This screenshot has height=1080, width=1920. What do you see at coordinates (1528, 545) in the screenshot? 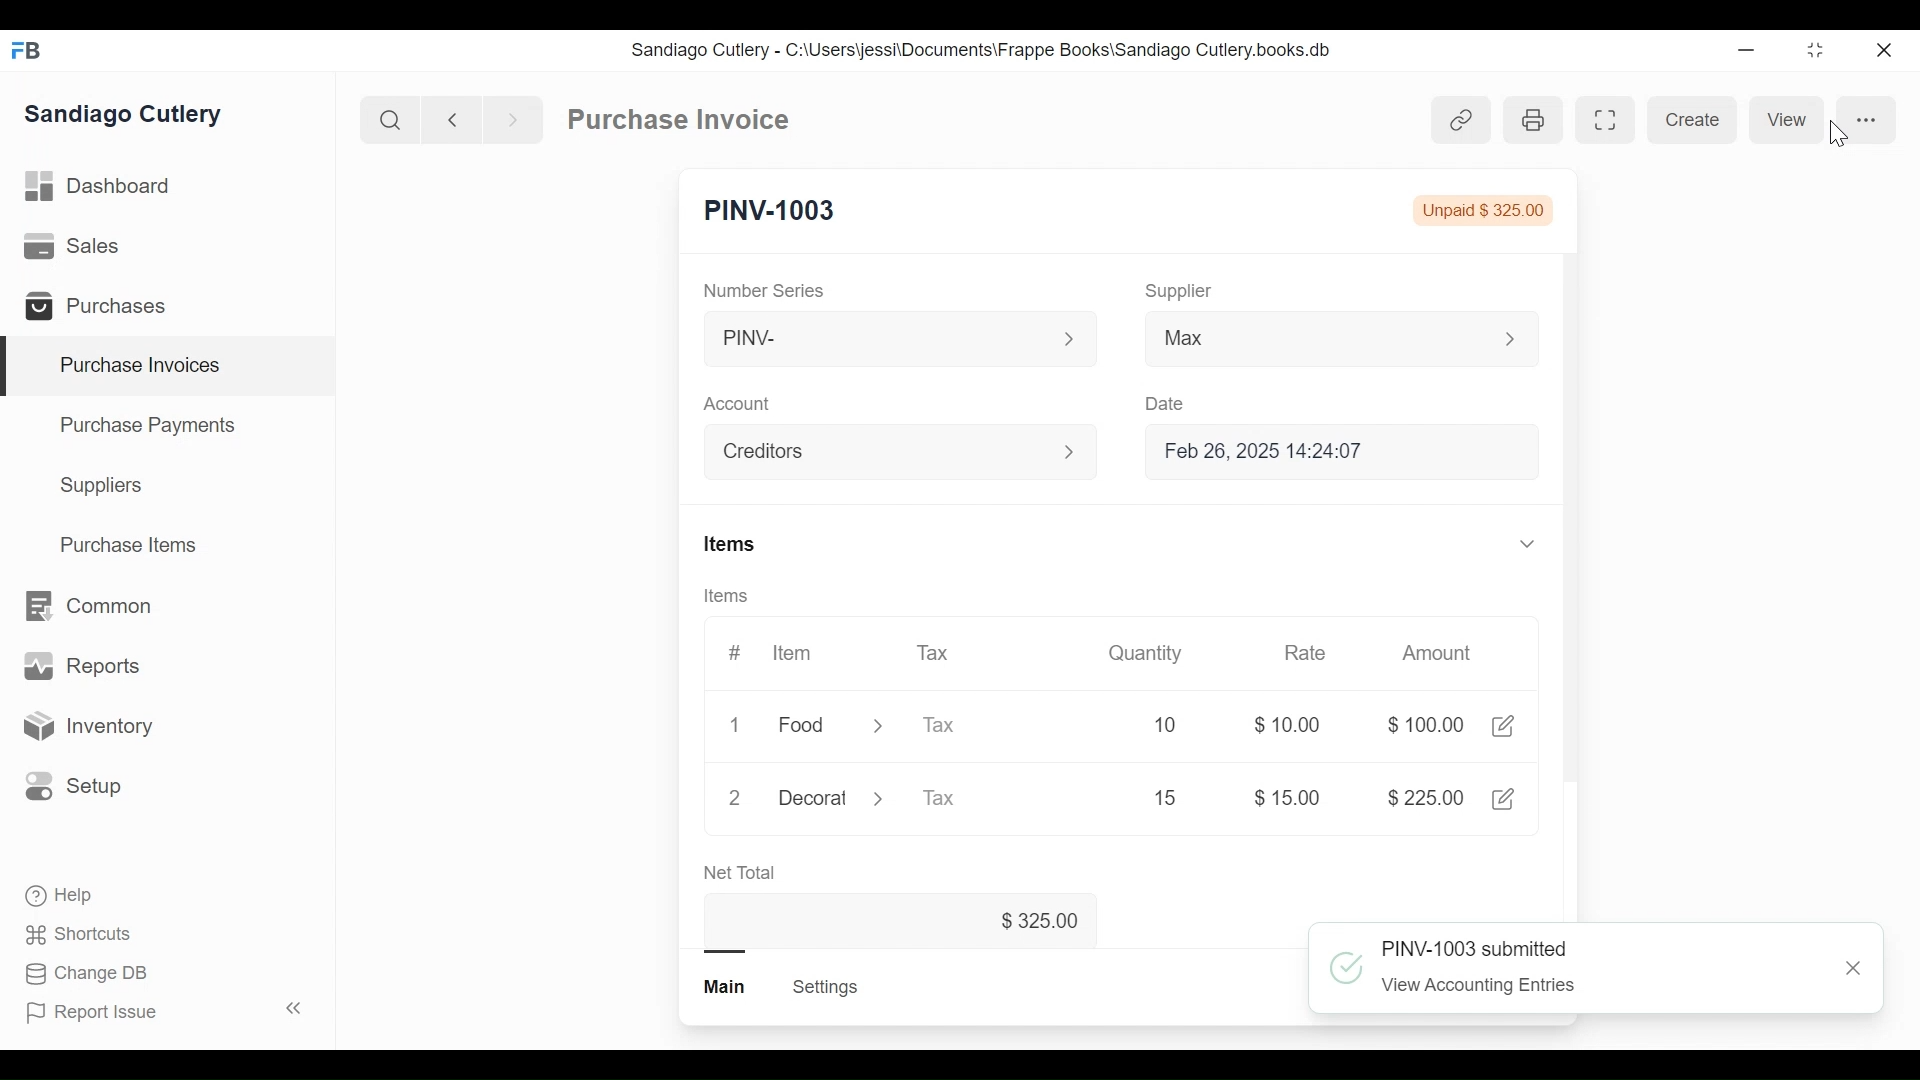
I see `Expand` at bounding box center [1528, 545].